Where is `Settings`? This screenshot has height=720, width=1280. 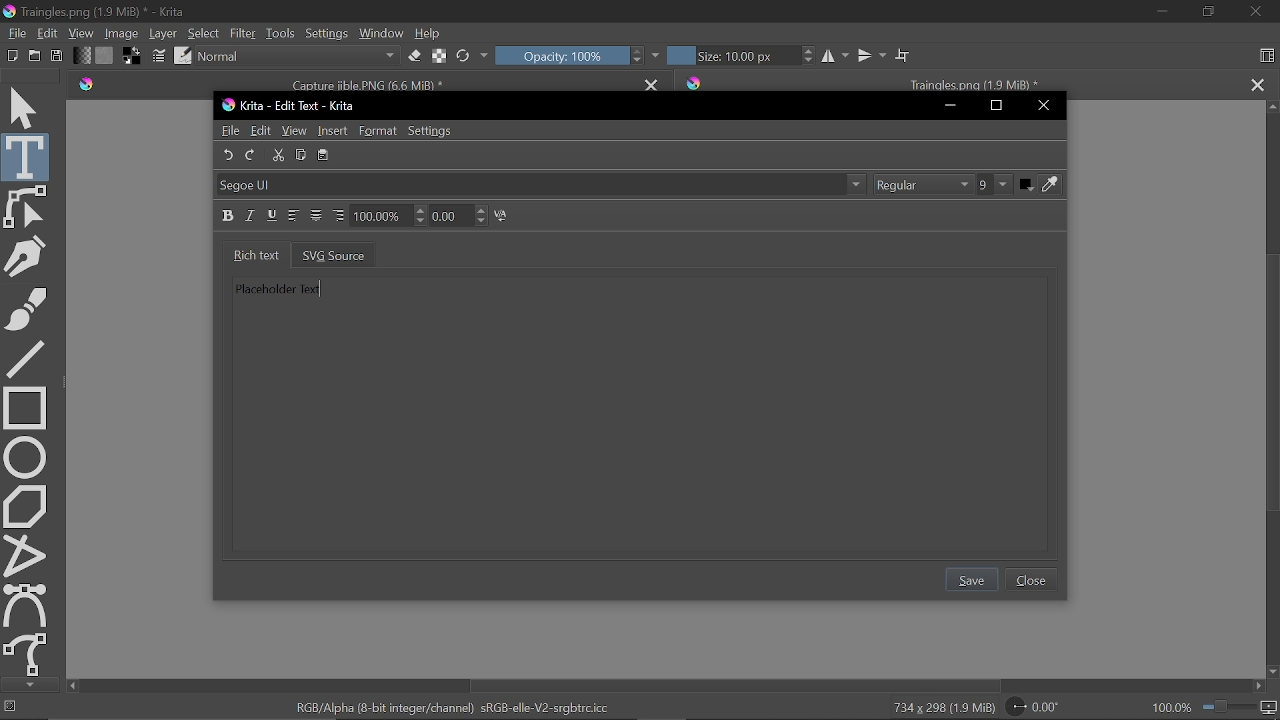
Settings is located at coordinates (326, 33).